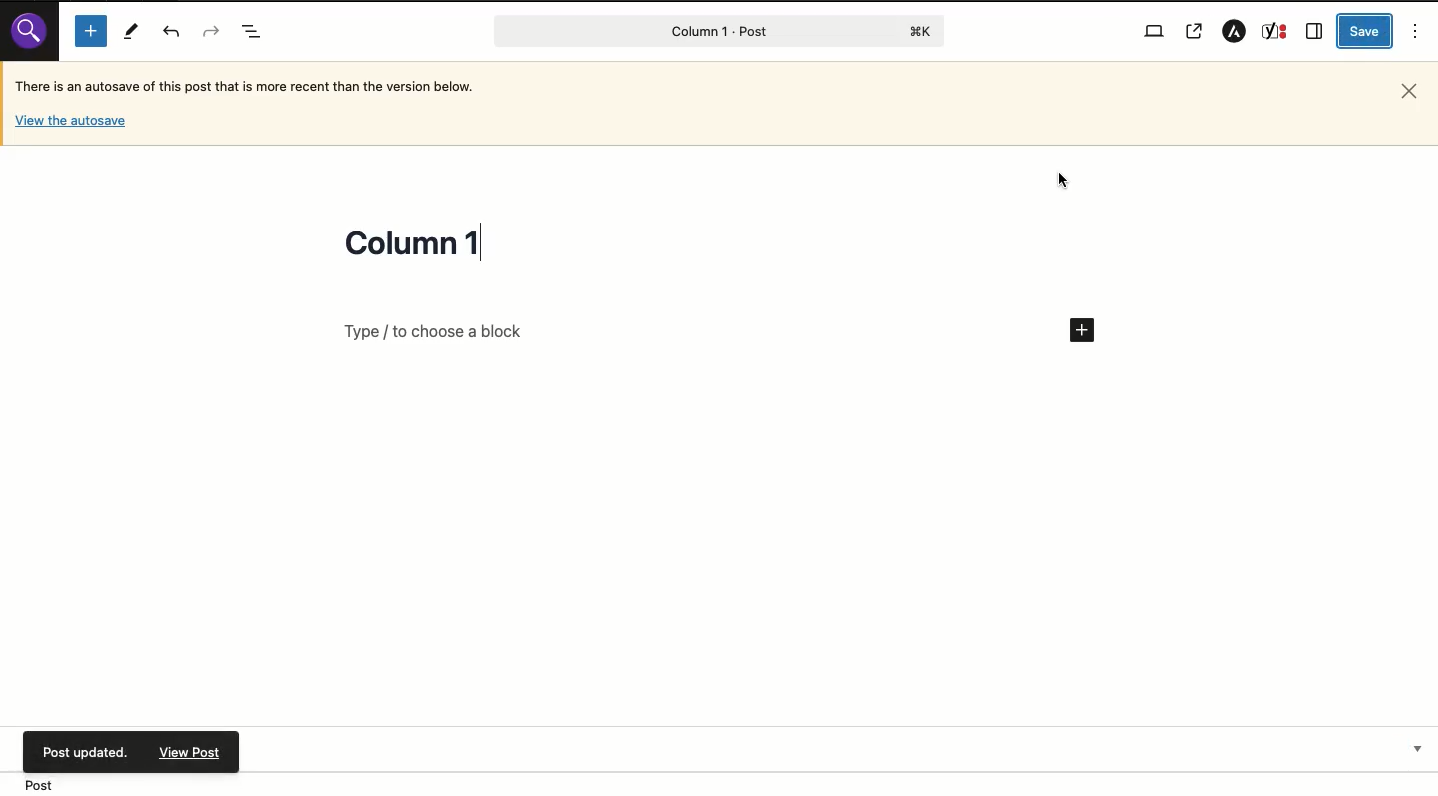  I want to click on Undo, so click(172, 31).